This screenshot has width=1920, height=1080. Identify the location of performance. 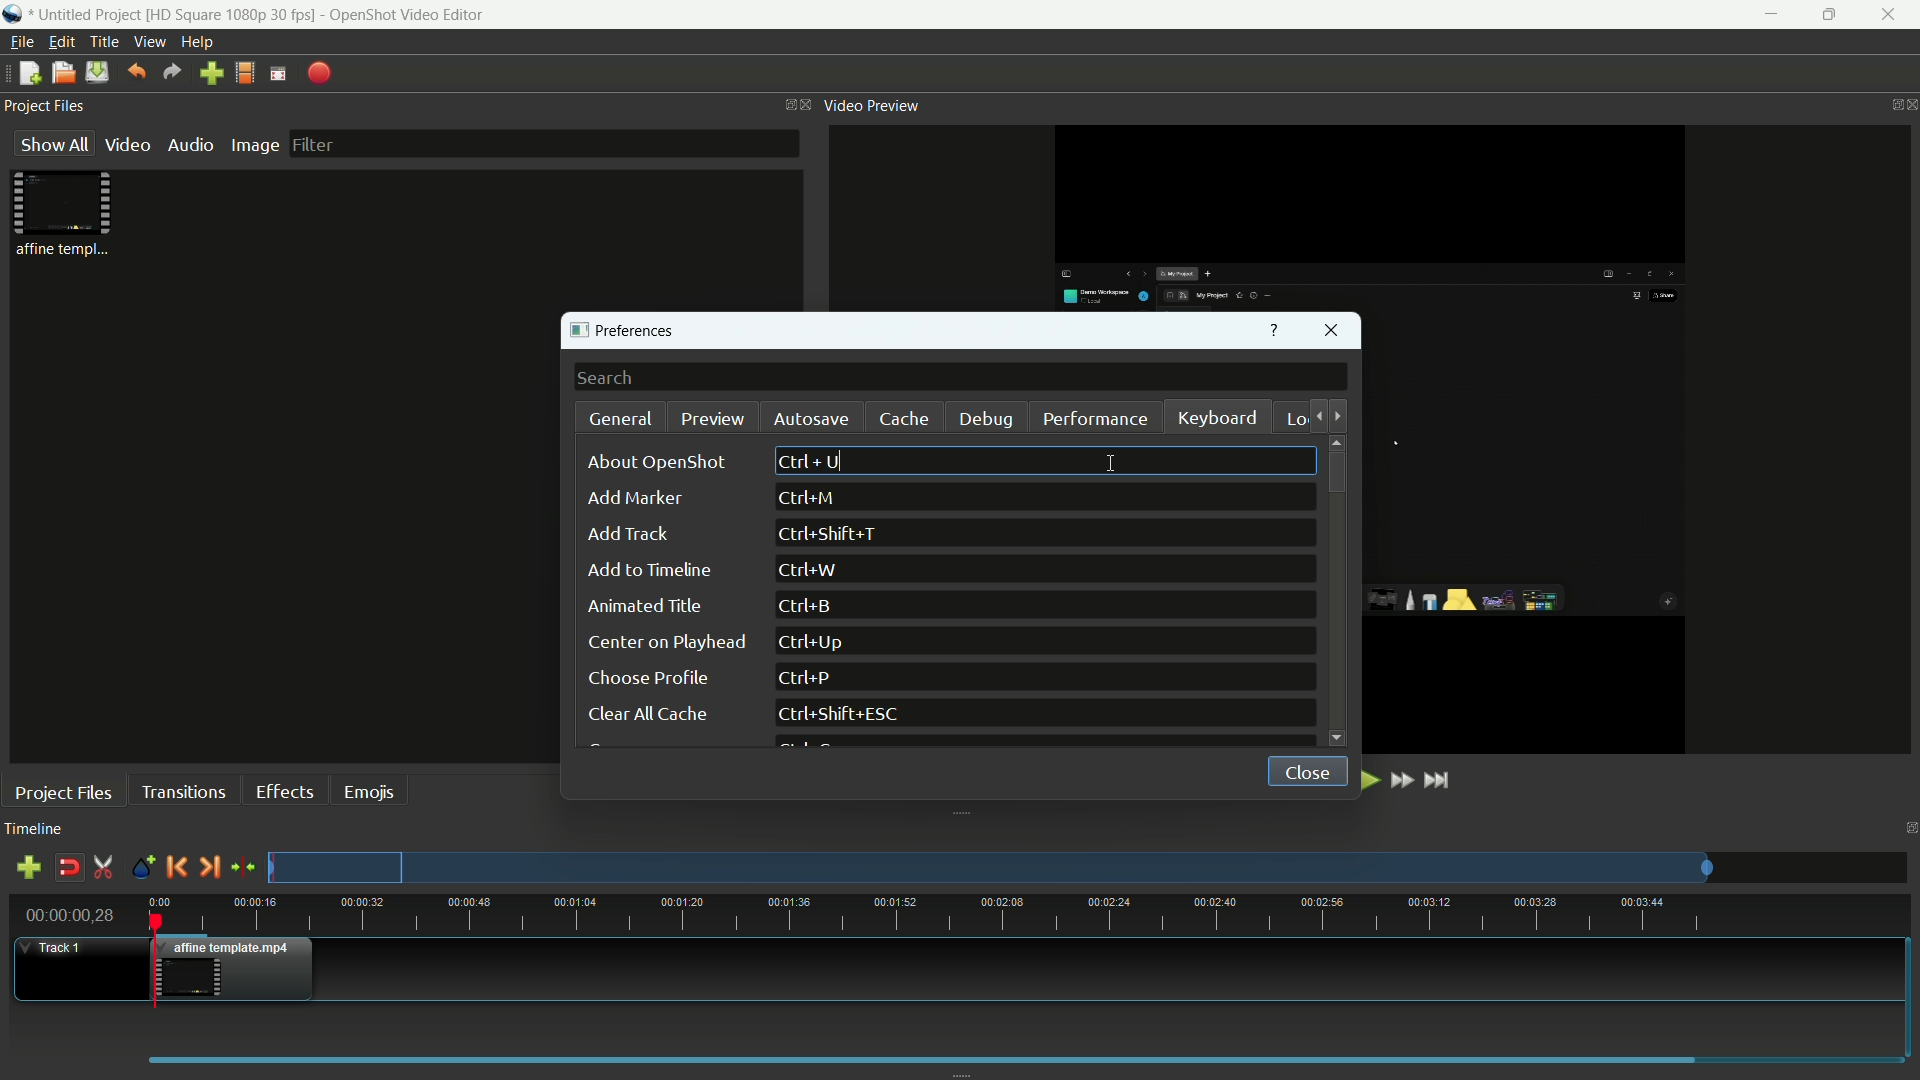
(1095, 418).